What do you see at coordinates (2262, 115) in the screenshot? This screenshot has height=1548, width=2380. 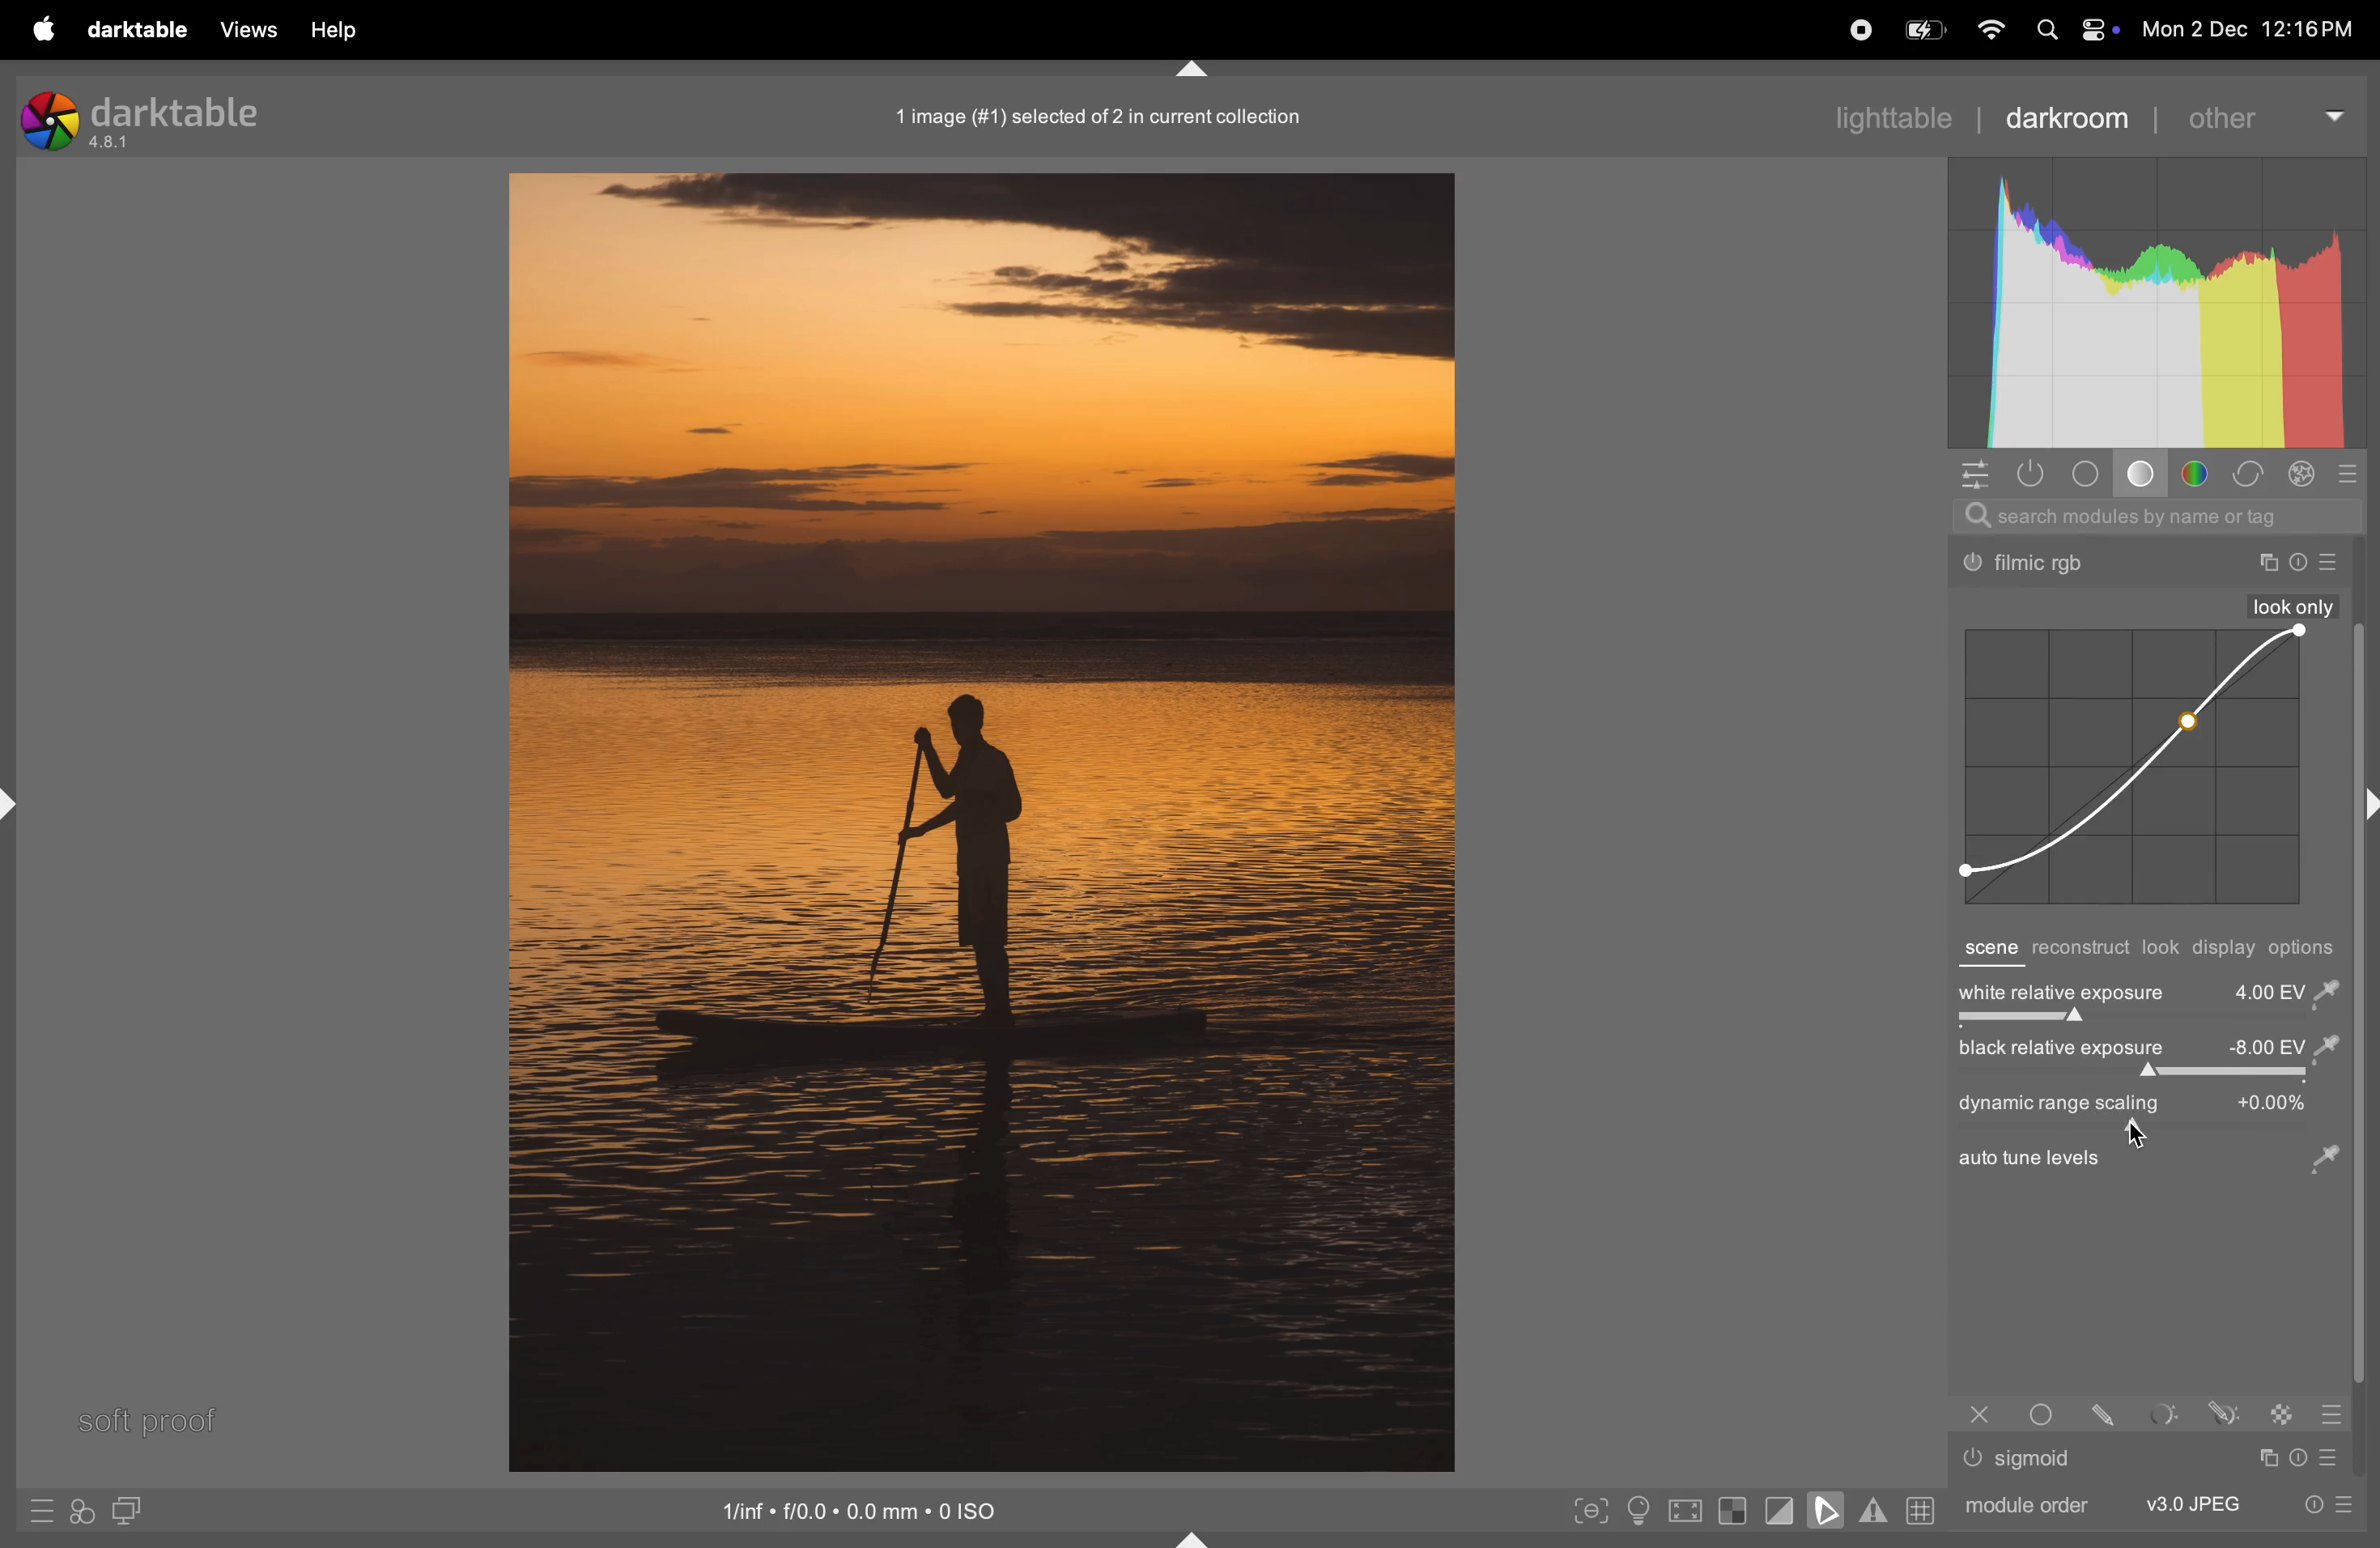 I see `other` at bounding box center [2262, 115].